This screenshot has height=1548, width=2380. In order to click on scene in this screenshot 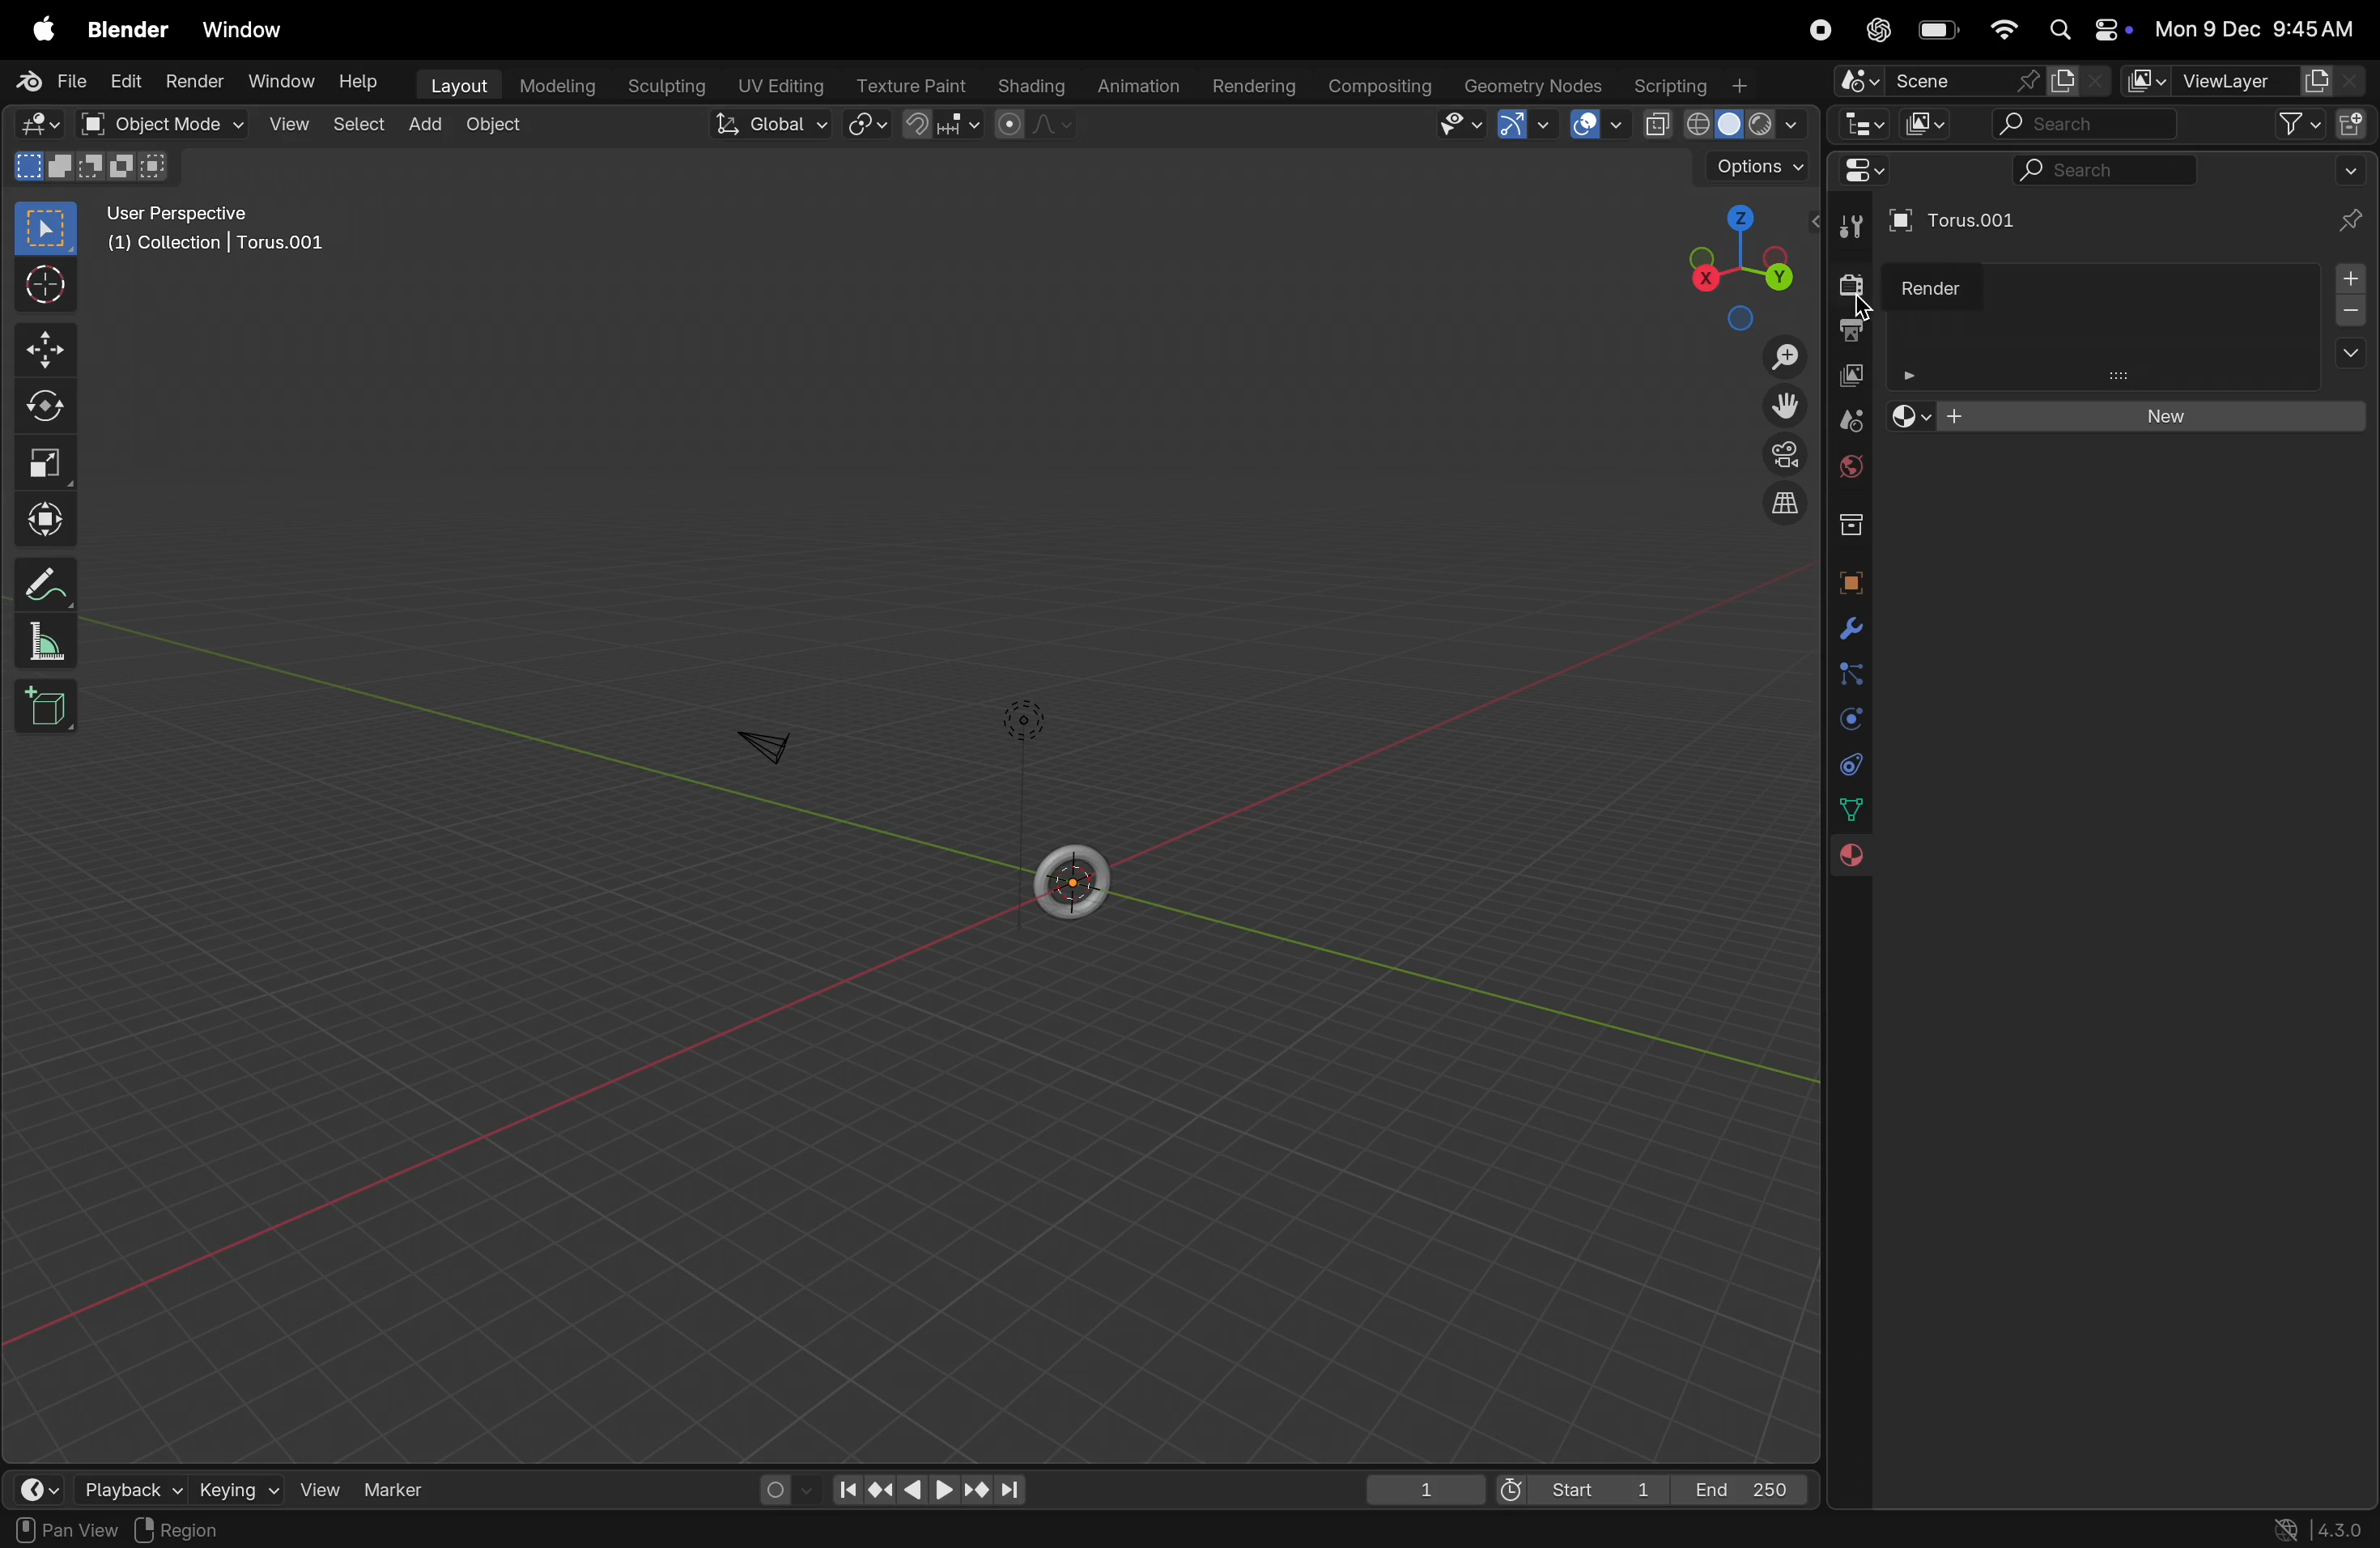, I will do `click(1930, 80)`.